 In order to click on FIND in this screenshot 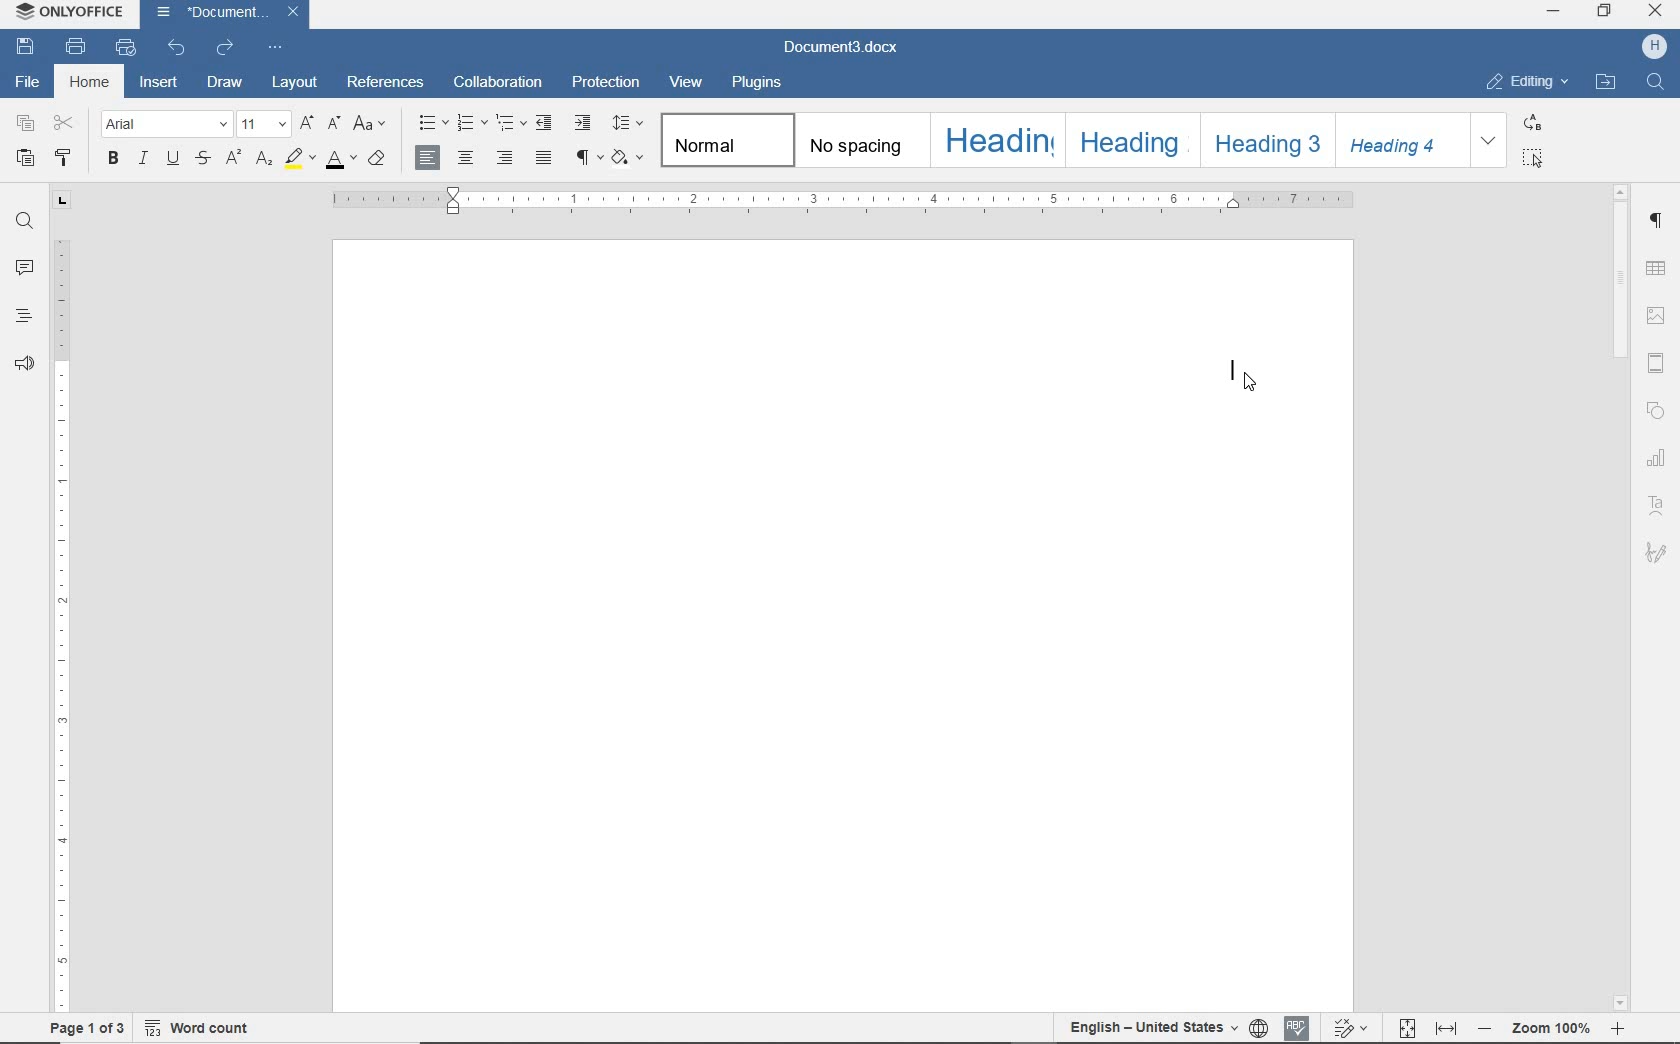, I will do `click(1655, 84)`.